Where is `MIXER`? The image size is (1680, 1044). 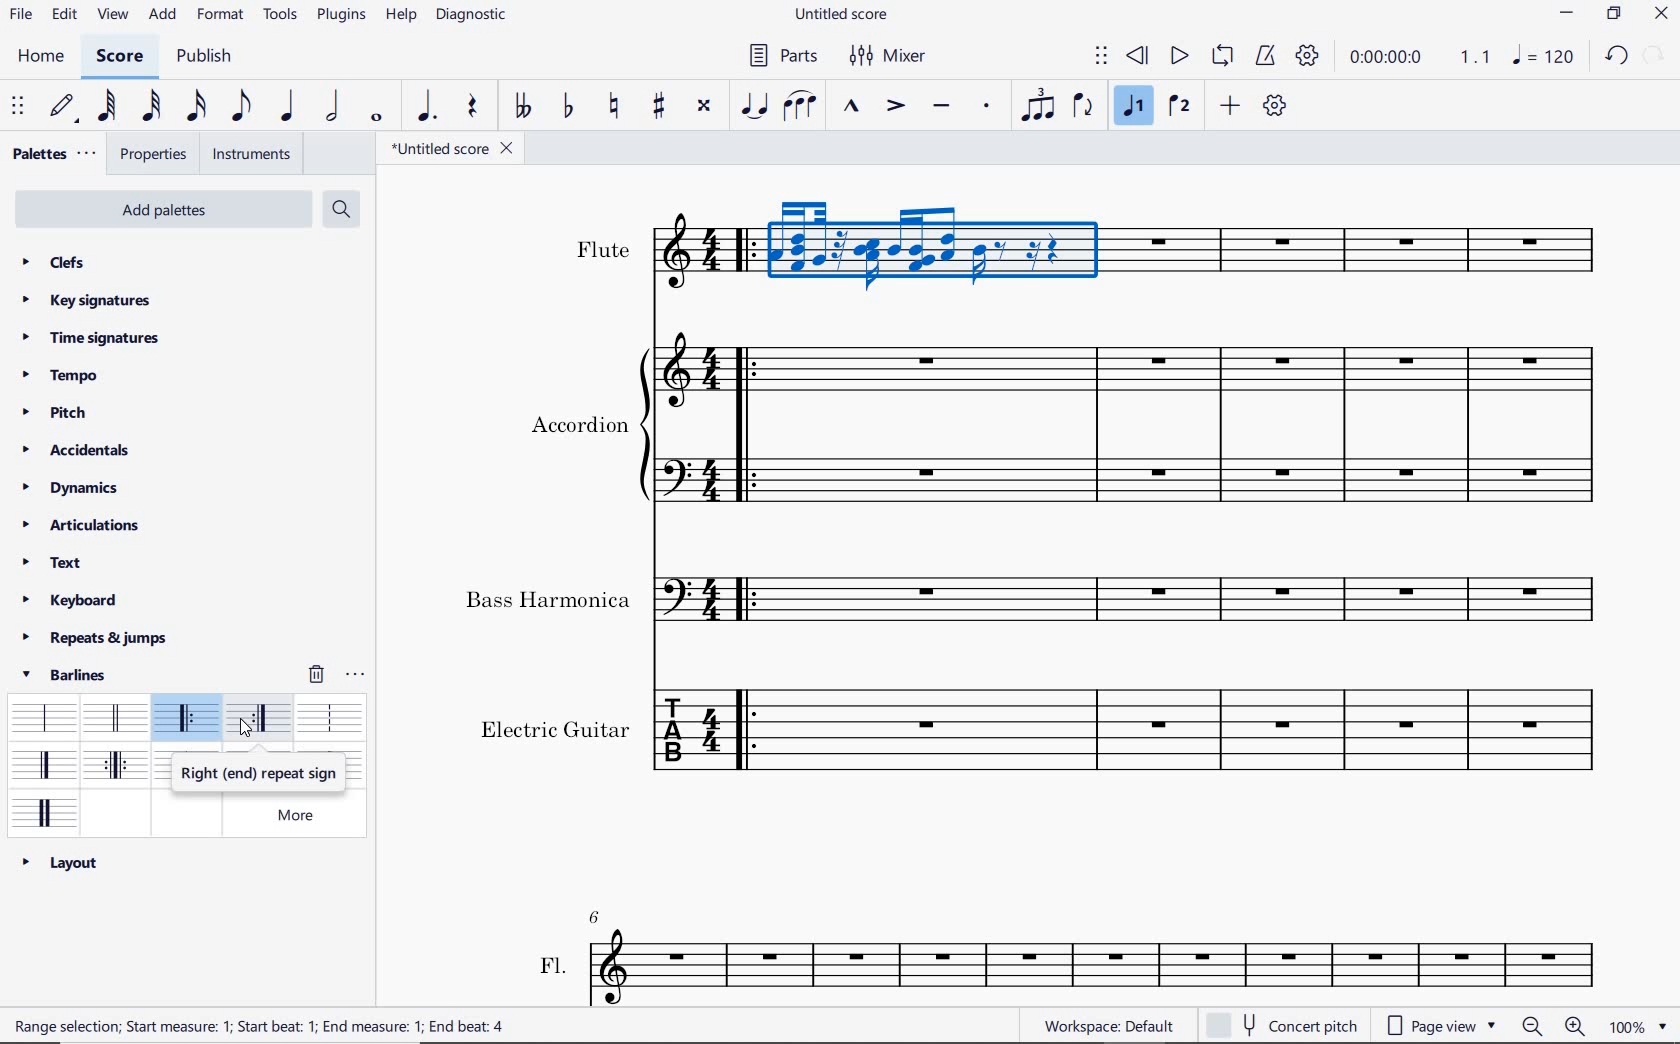
MIXER is located at coordinates (886, 55).